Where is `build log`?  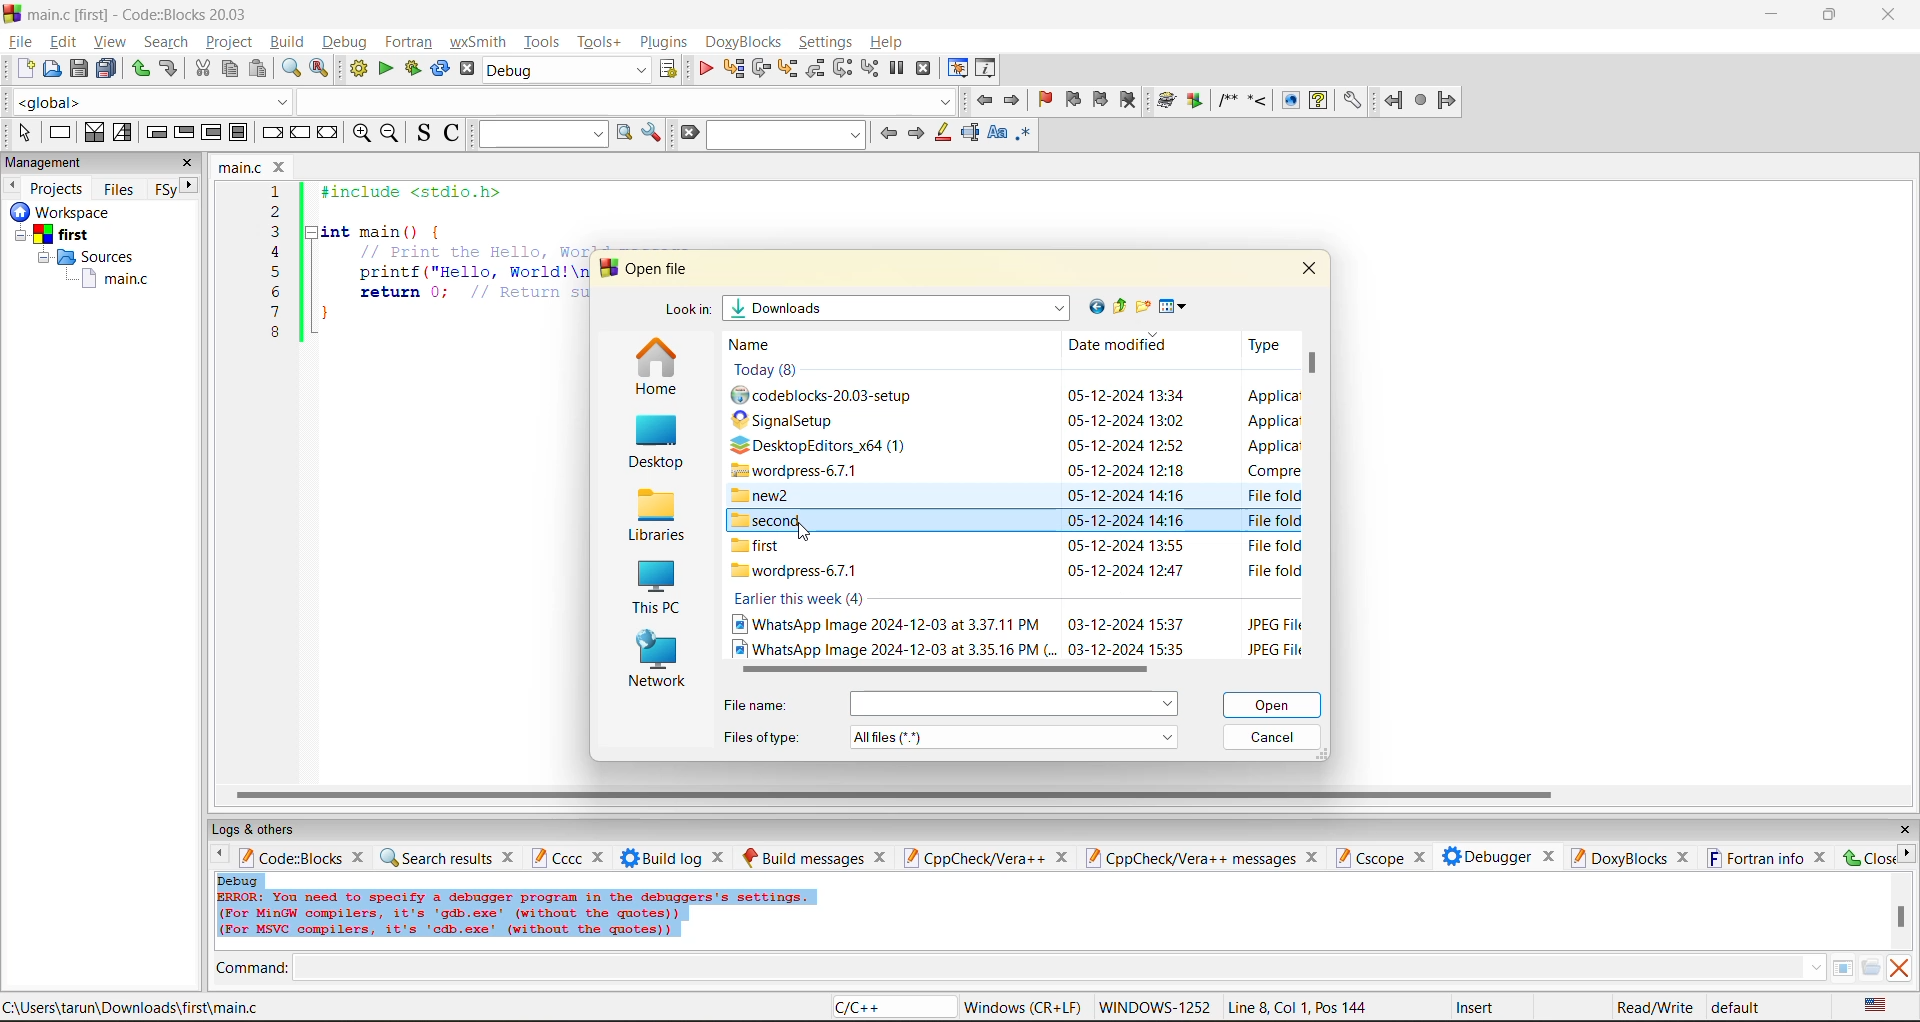
build log is located at coordinates (662, 858).